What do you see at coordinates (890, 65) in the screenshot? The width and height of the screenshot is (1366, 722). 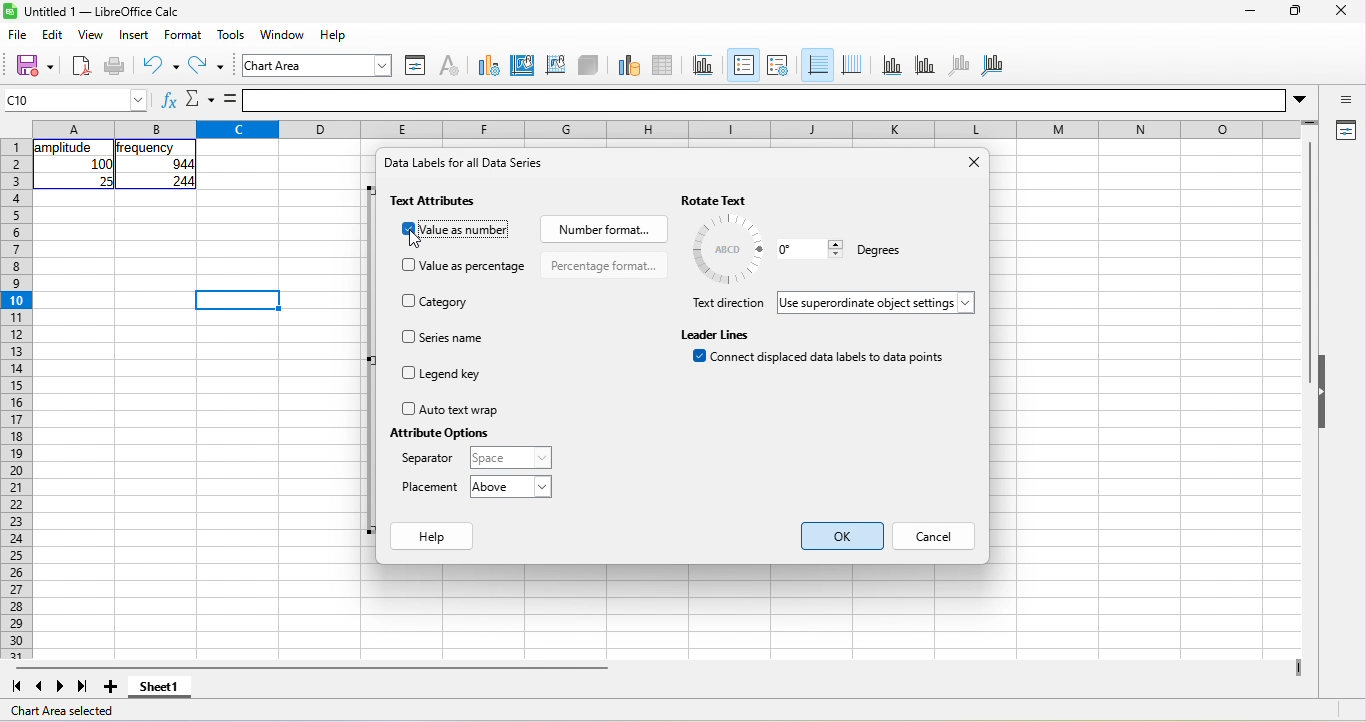 I see `x axis` at bounding box center [890, 65].